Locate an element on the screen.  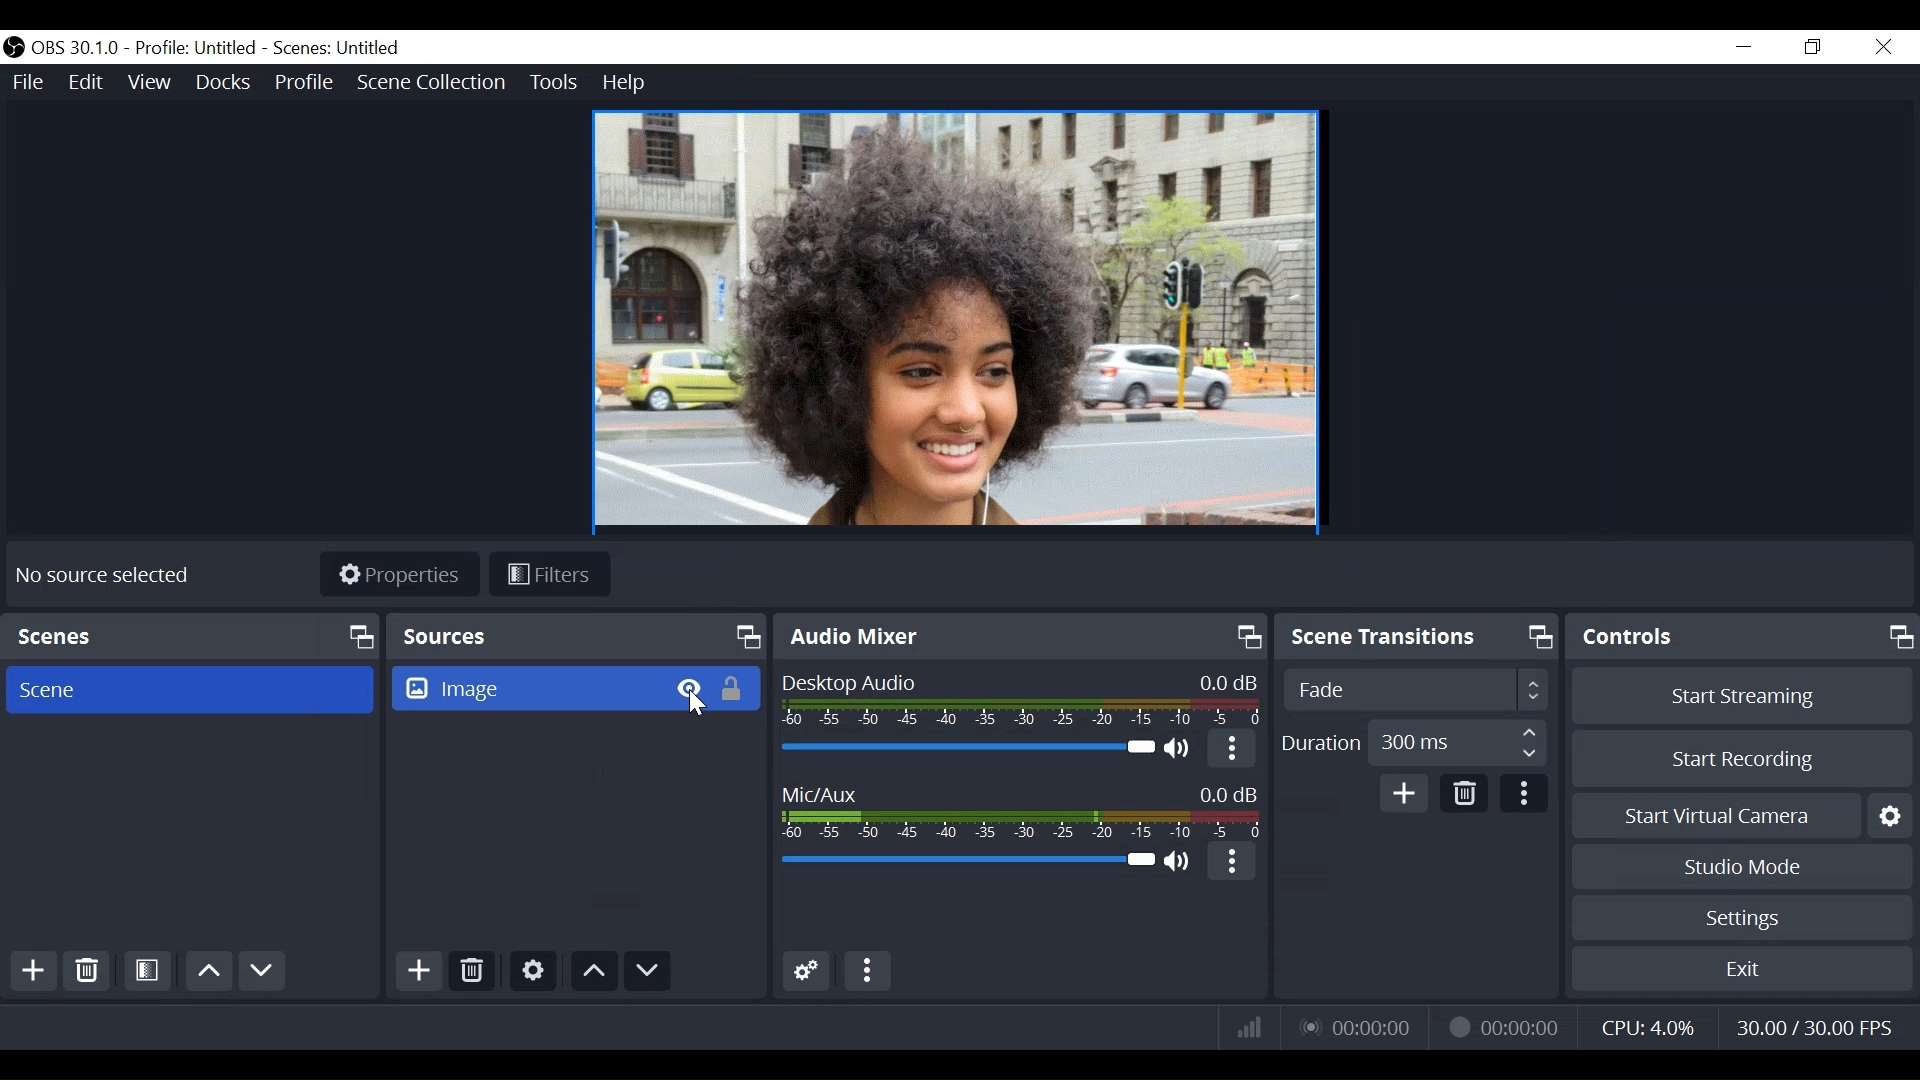
Settings is located at coordinates (1739, 920).